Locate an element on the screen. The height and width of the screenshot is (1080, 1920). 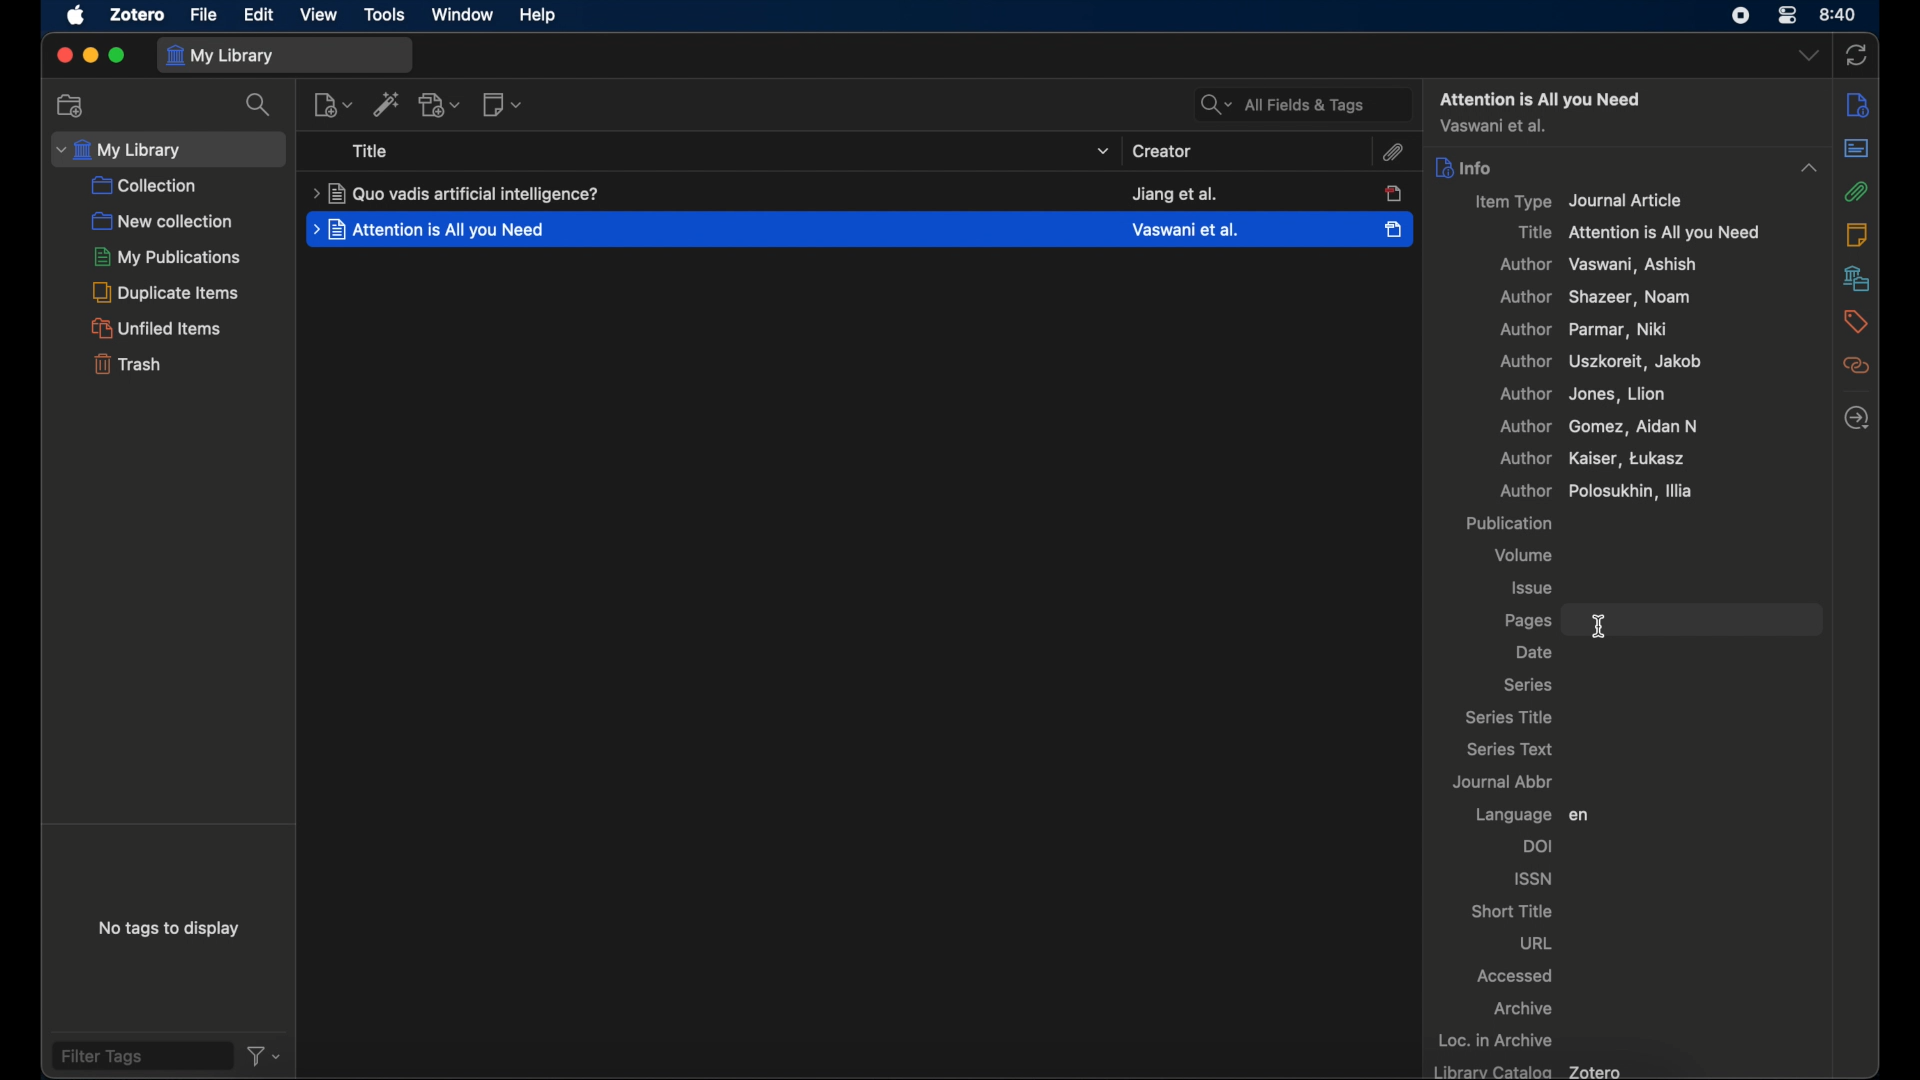
item selected is located at coordinates (1397, 228).